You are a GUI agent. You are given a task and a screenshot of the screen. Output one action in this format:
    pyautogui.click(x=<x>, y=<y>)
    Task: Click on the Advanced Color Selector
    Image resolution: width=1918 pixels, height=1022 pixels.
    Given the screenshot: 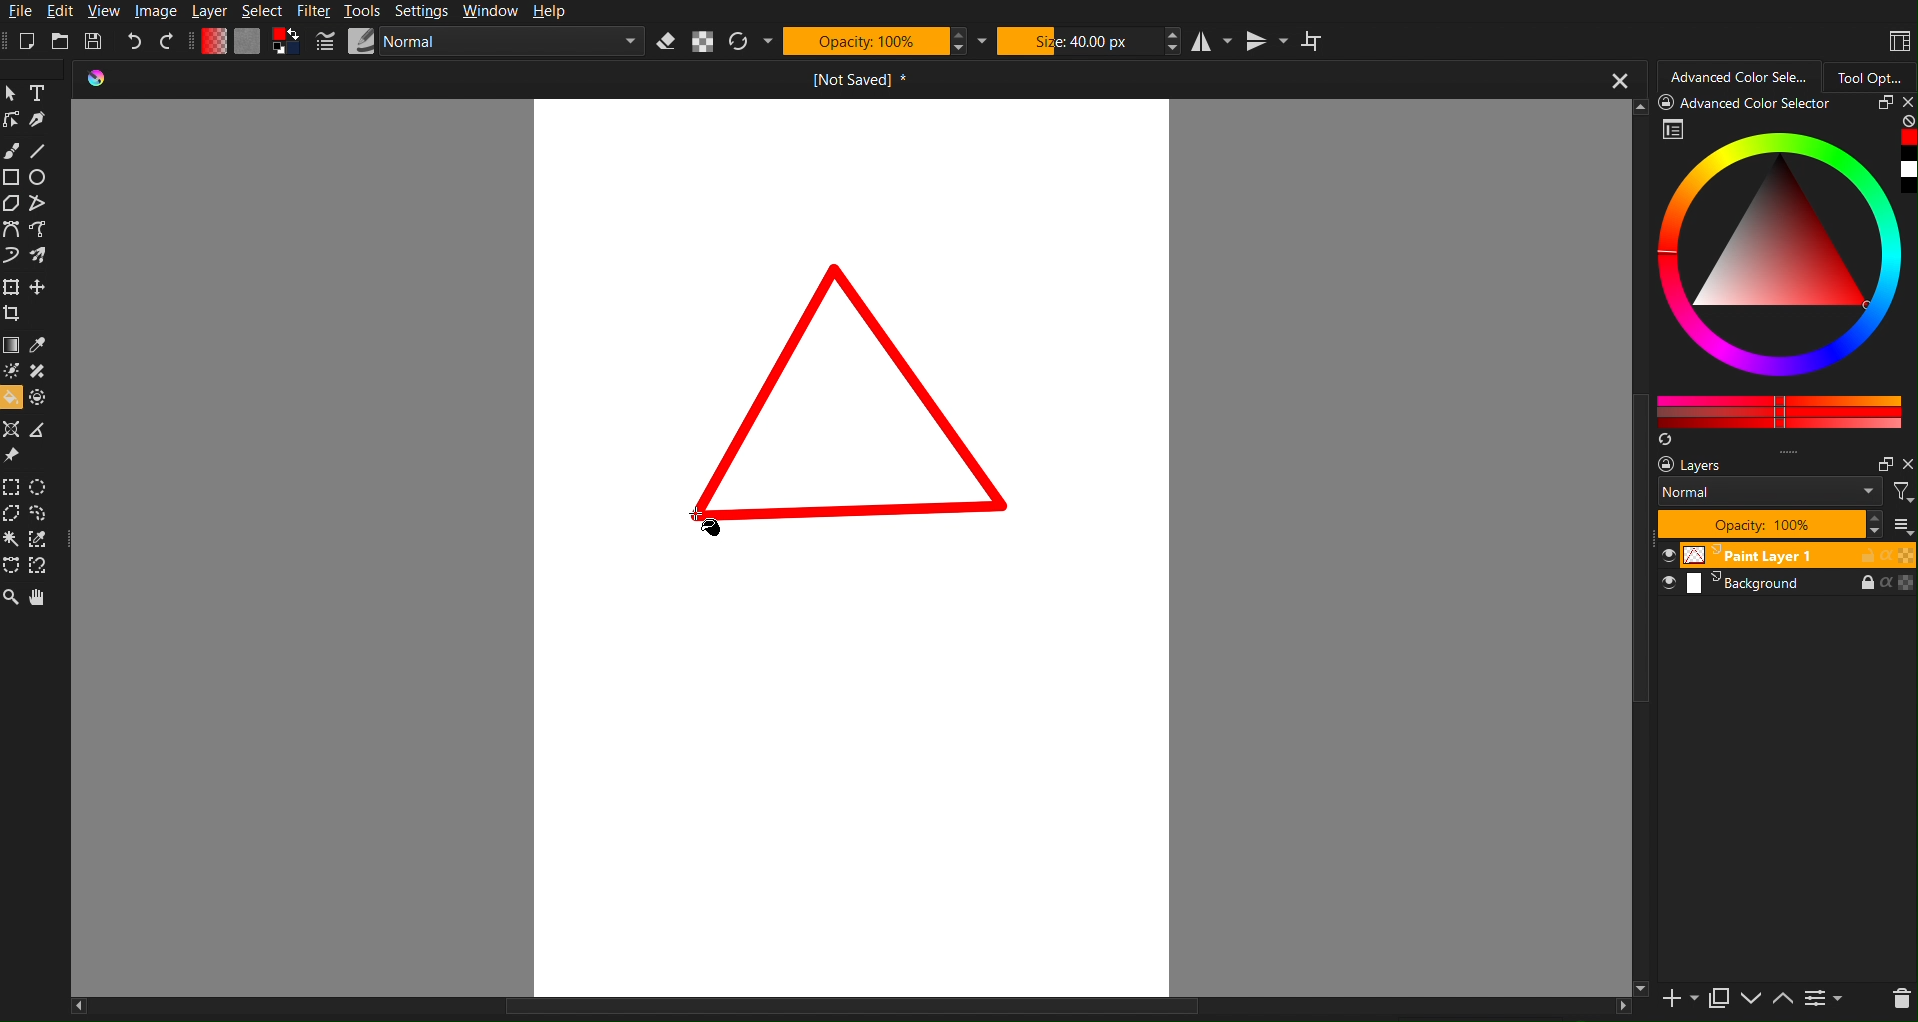 What is the action you would take?
    pyautogui.click(x=1750, y=104)
    